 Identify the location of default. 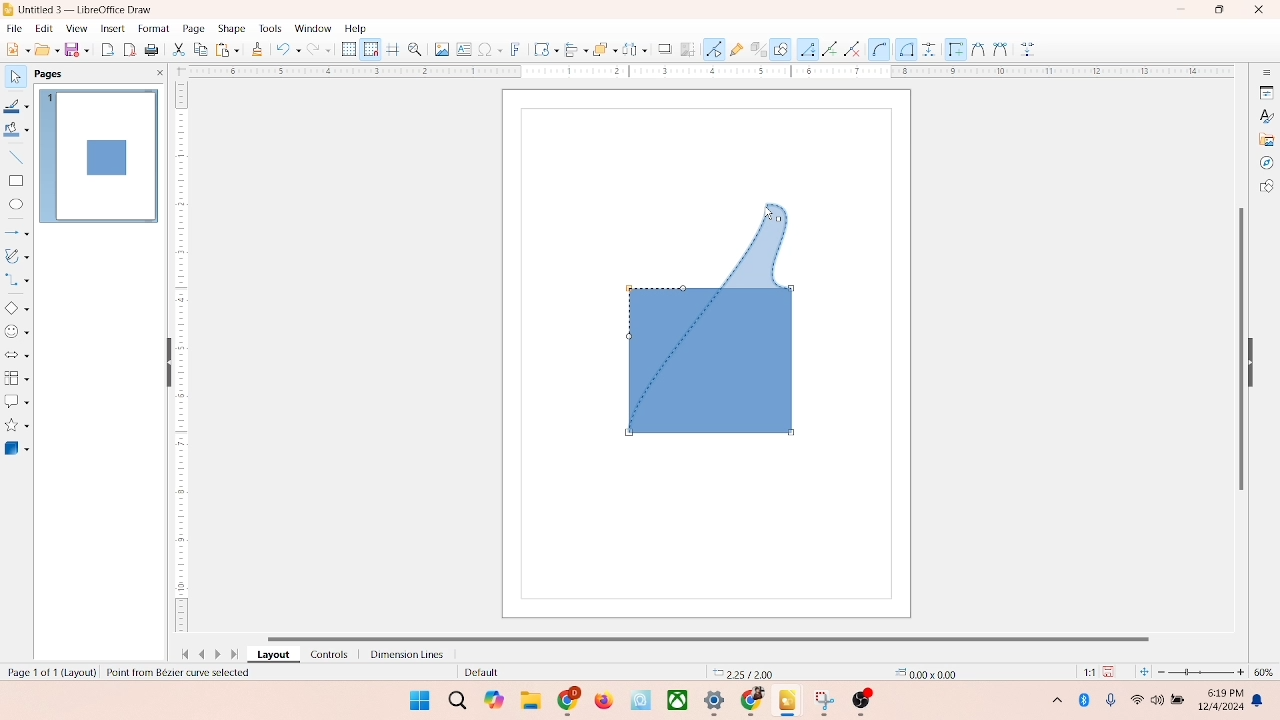
(465, 673).